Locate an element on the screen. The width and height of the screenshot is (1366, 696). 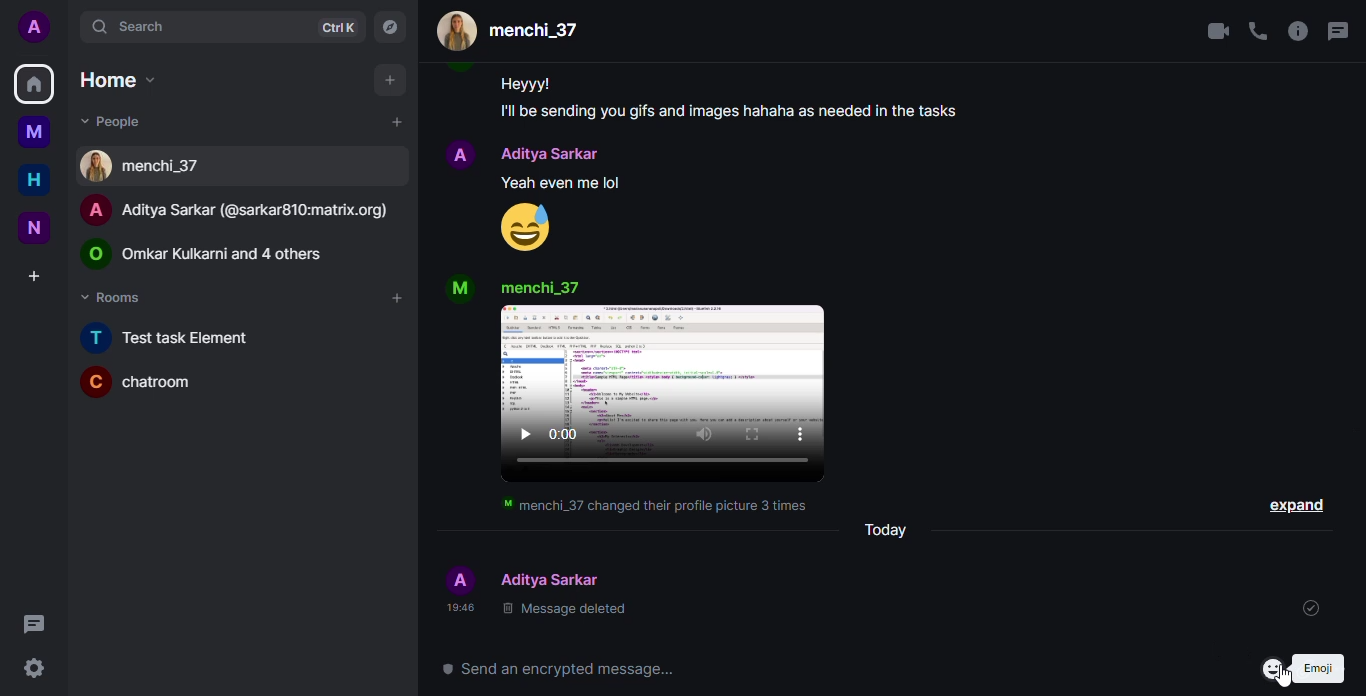
info is located at coordinates (1296, 32).